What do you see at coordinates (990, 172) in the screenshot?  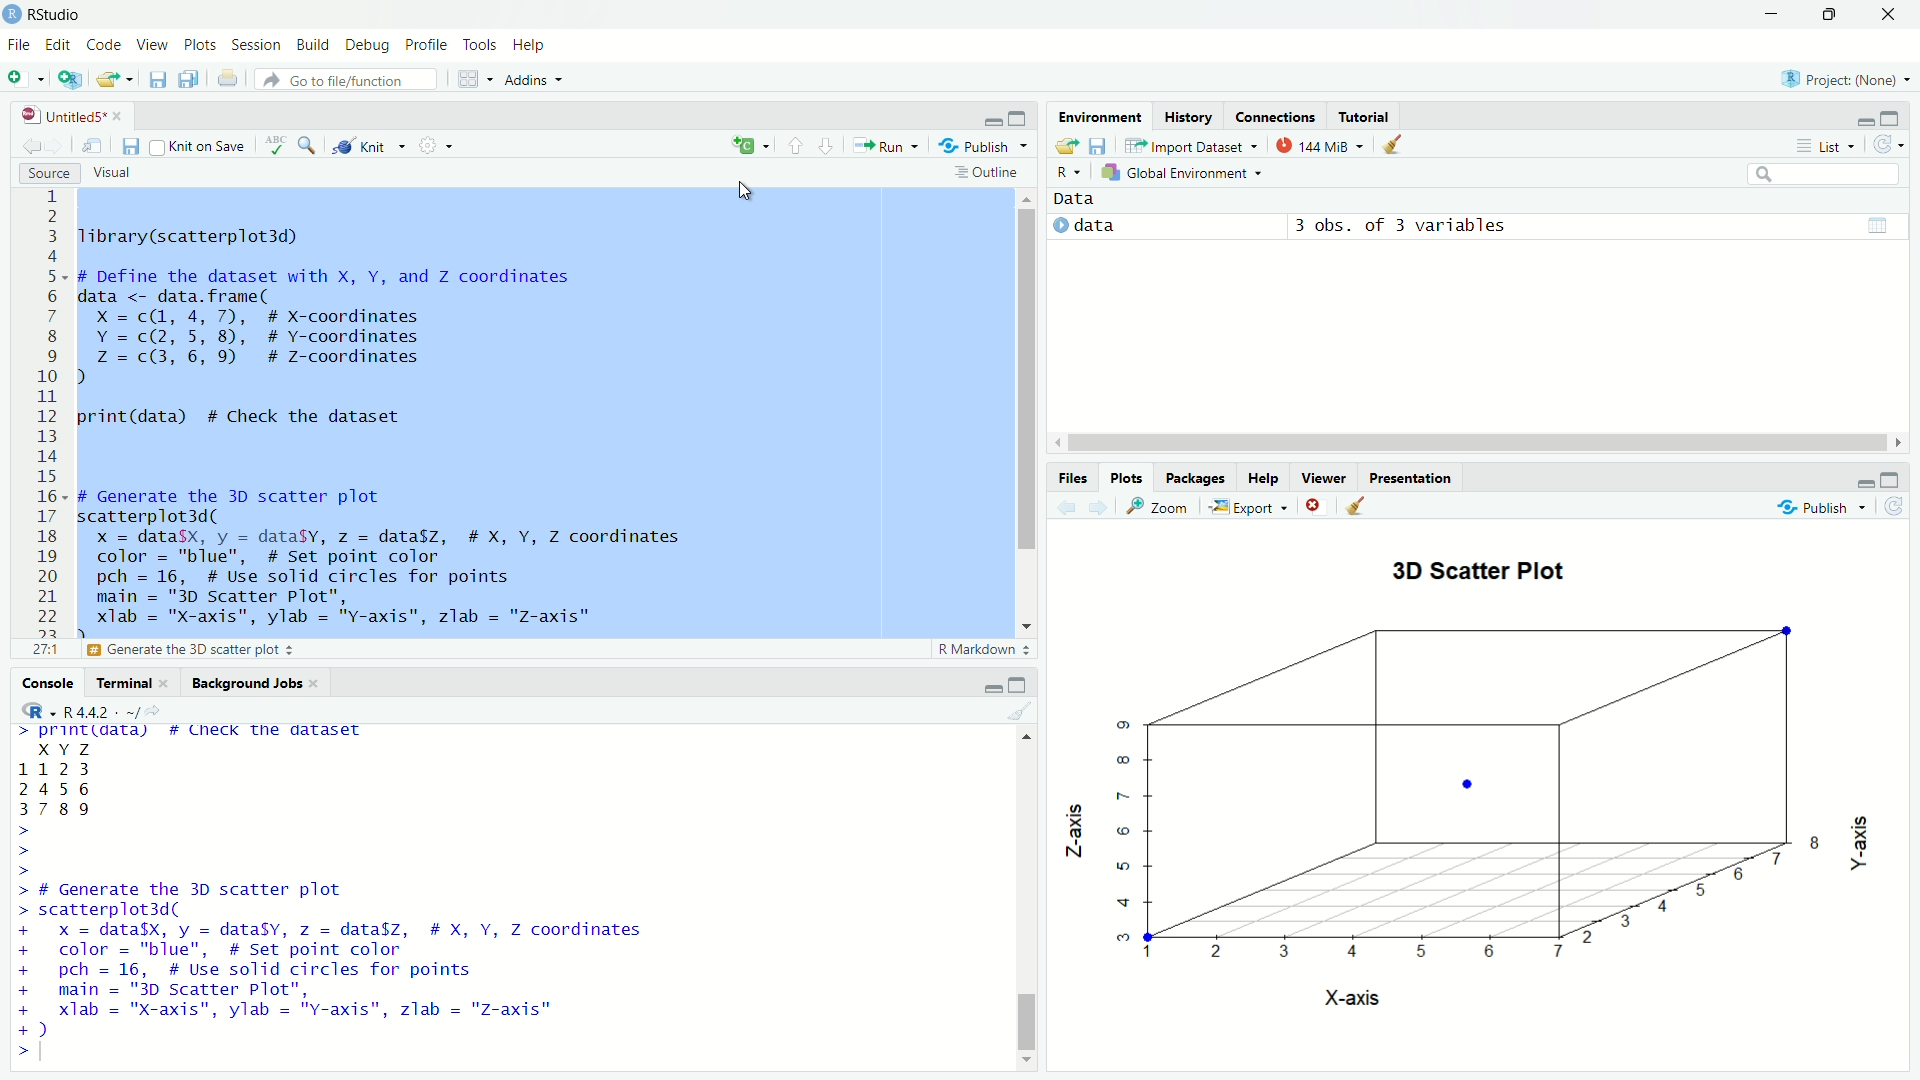 I see `outline` at bounding box center [990, 172].